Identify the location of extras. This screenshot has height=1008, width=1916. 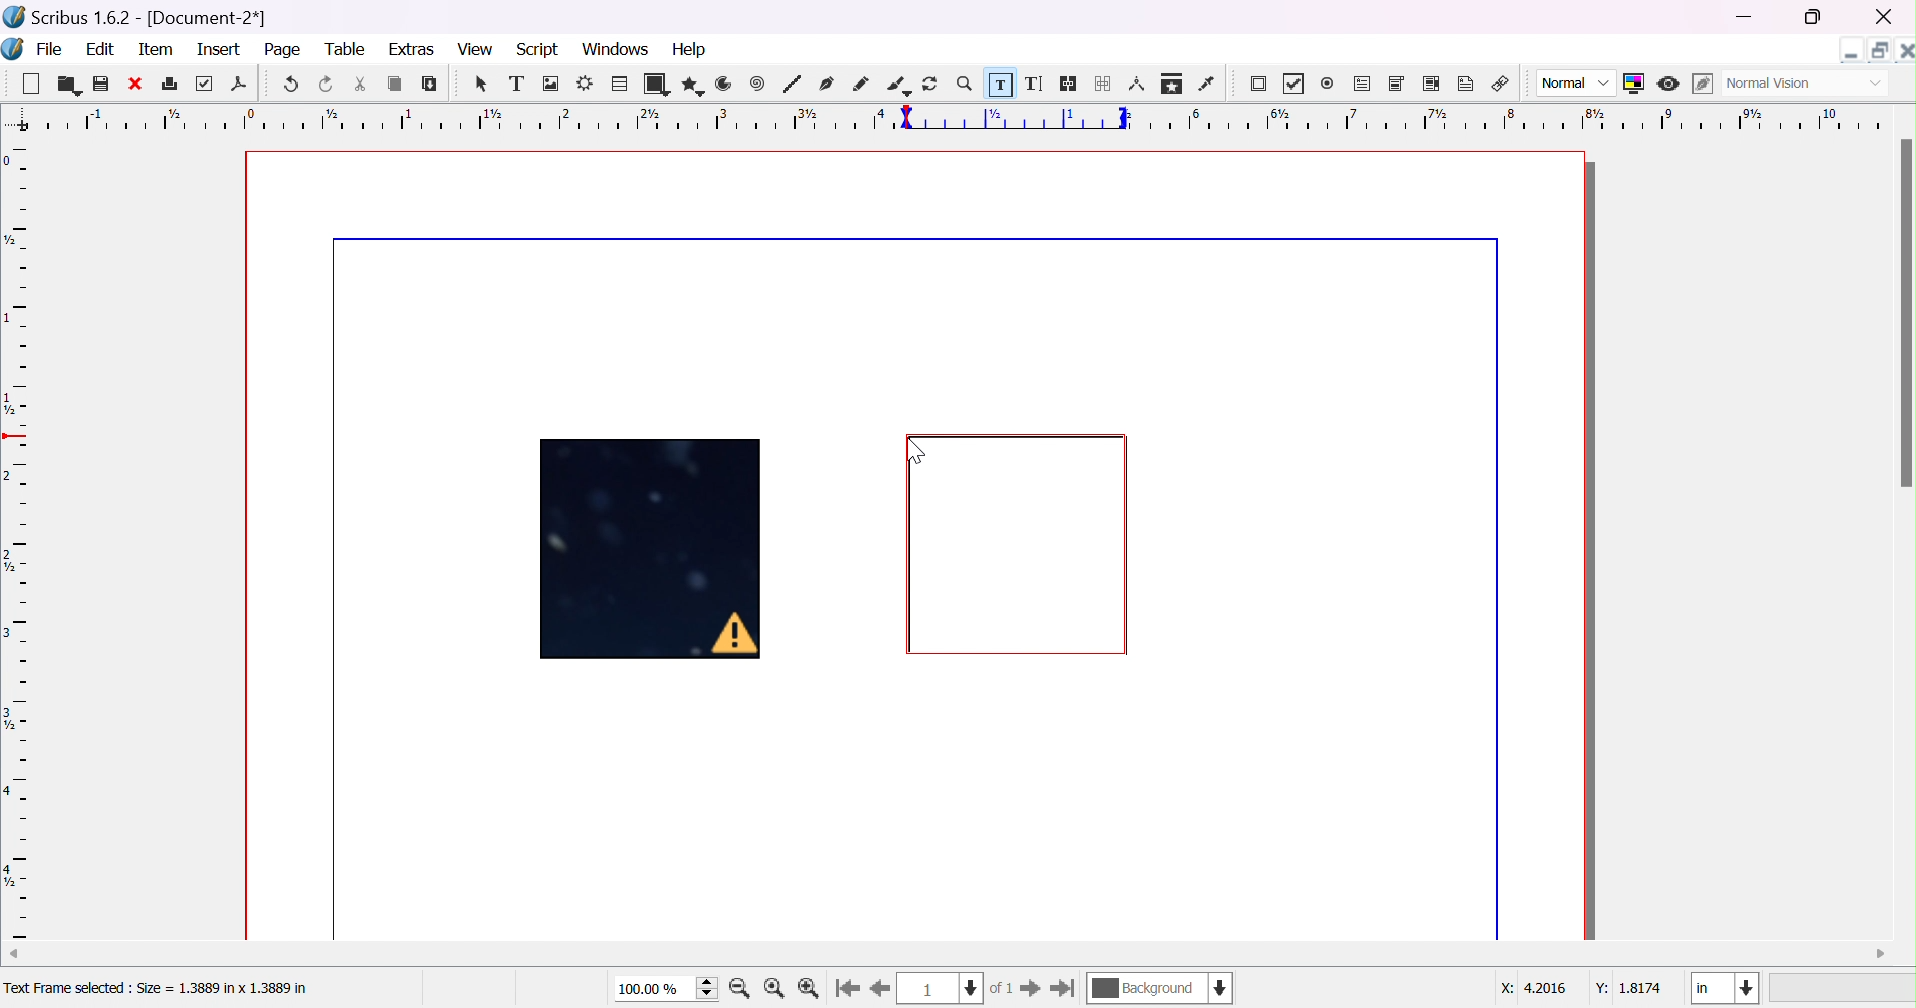
(412, 49).